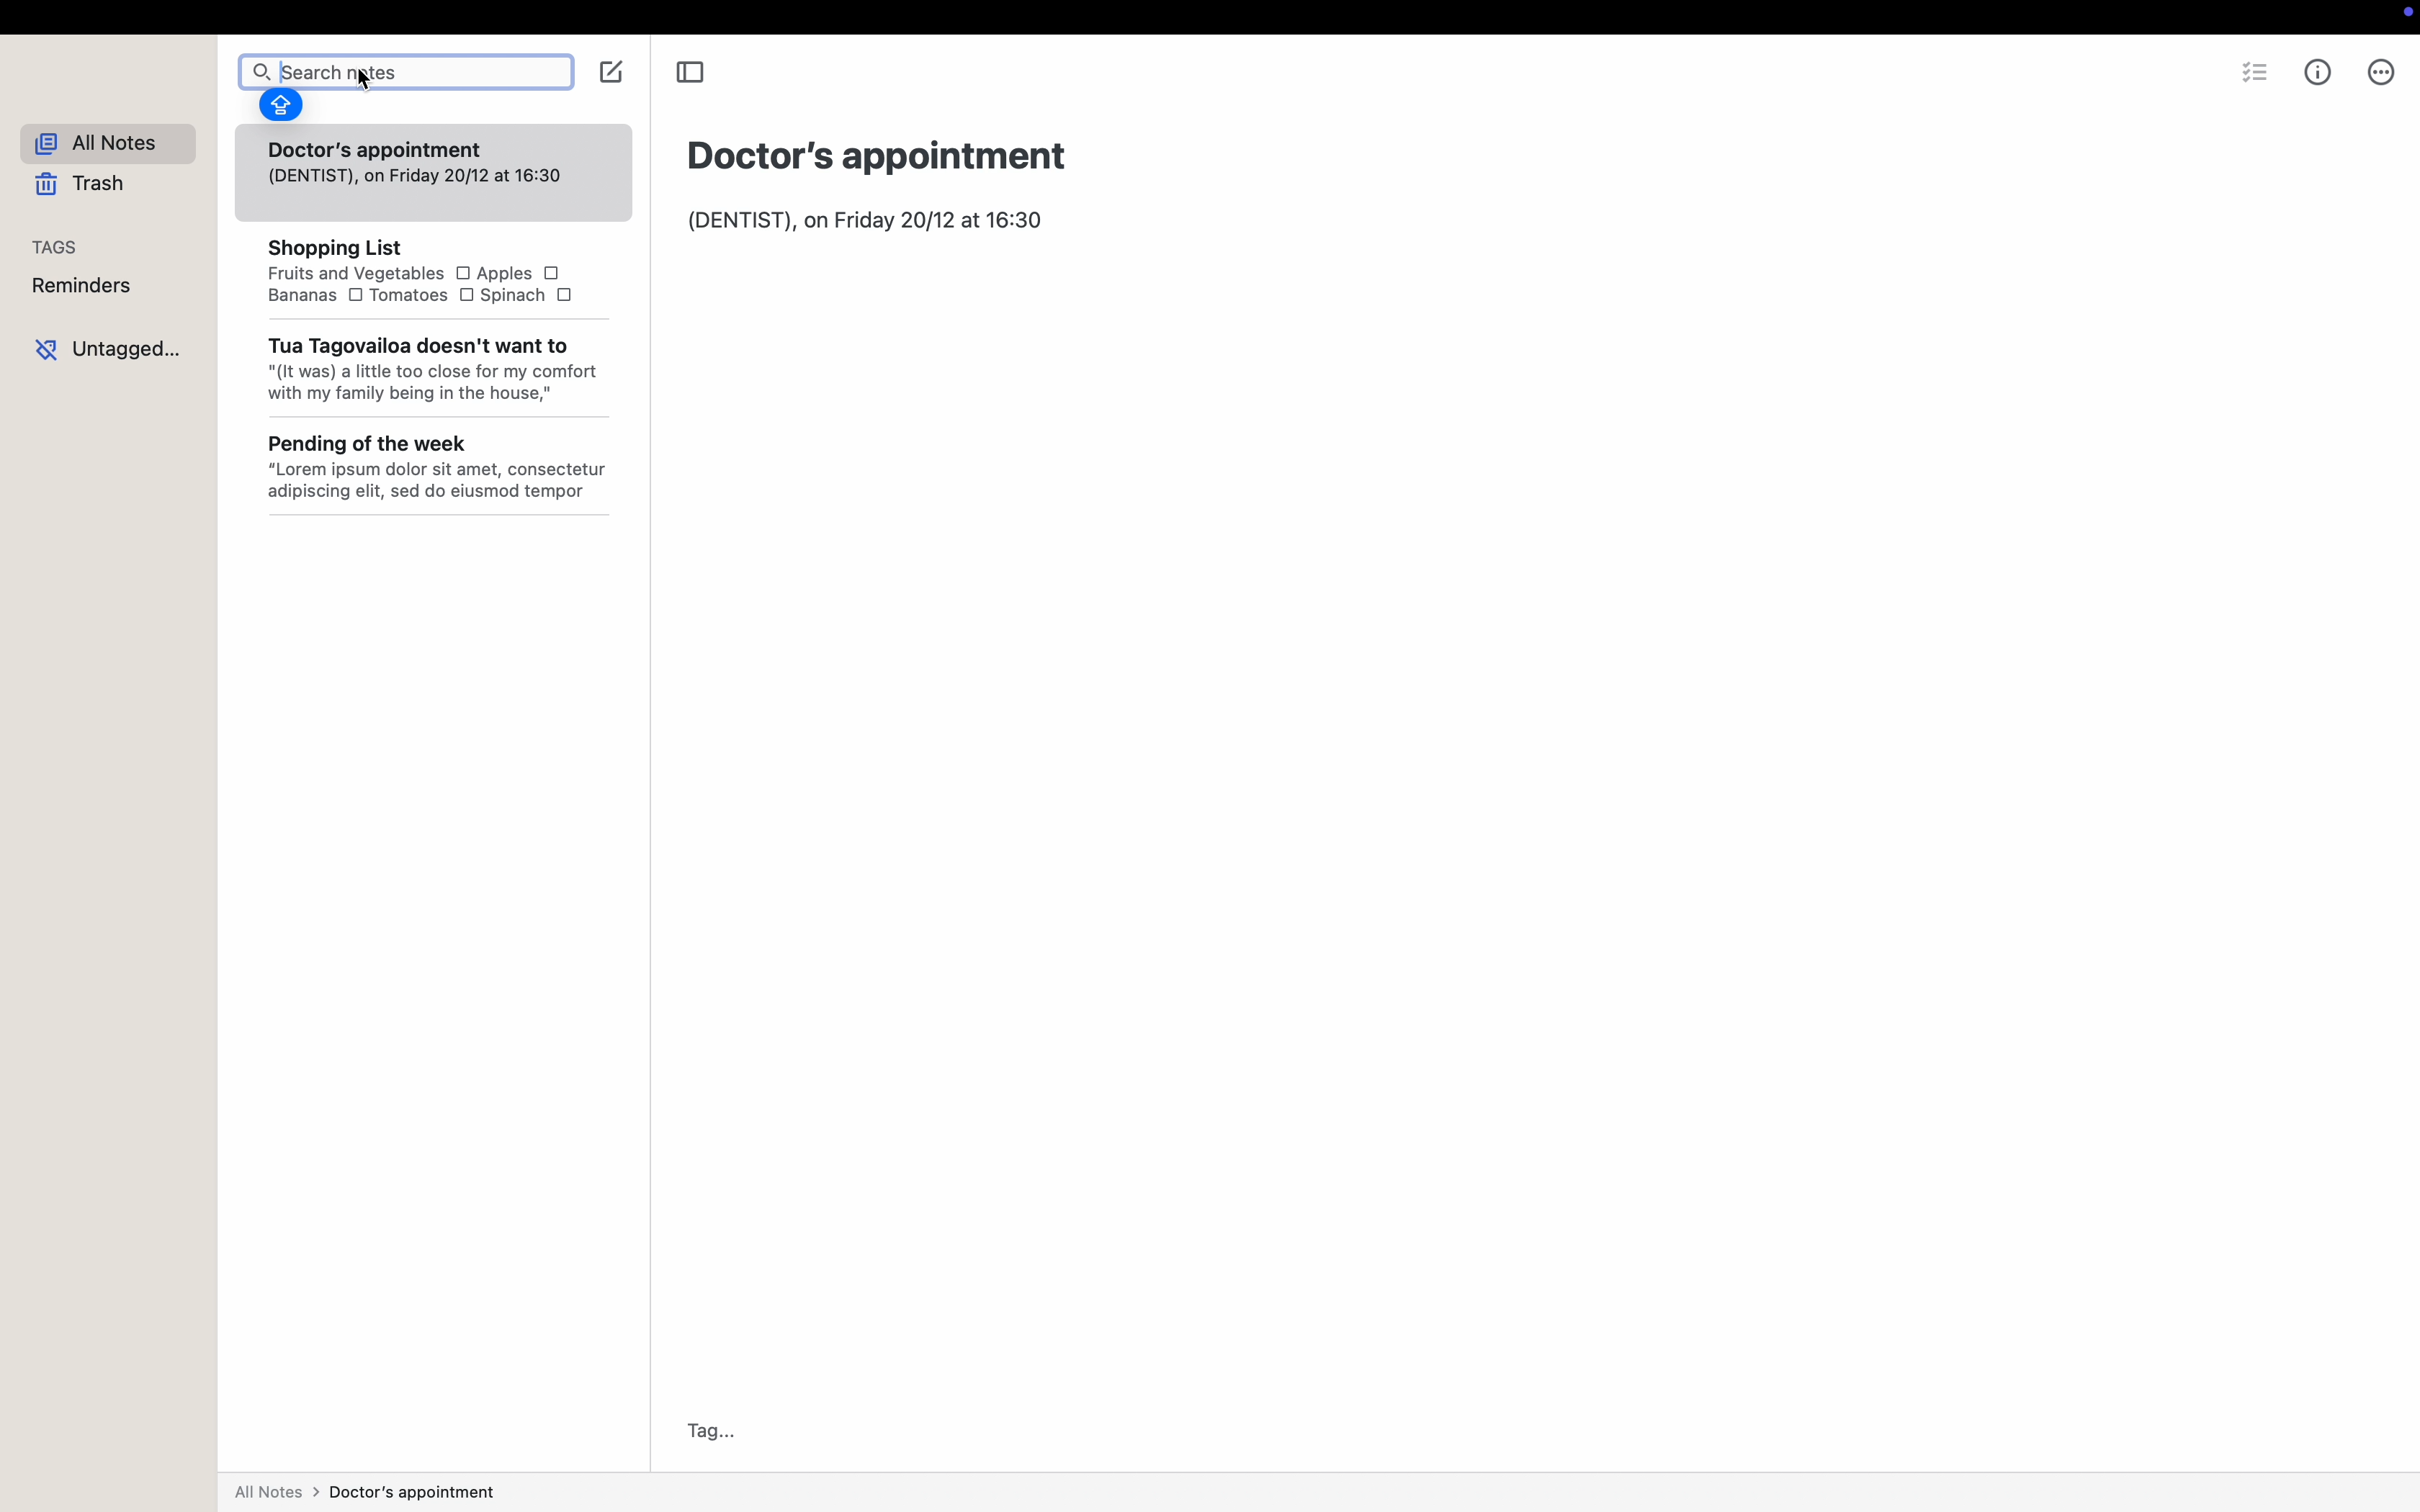 The width and height of the screenshot is (2420, 1512). What do you see at coordinates (417, 163) in the screenshot?
I see `Doctor's appointment
(DENTIST), on Friday 20/12 at 16:30` at bounding box center [417, 163].